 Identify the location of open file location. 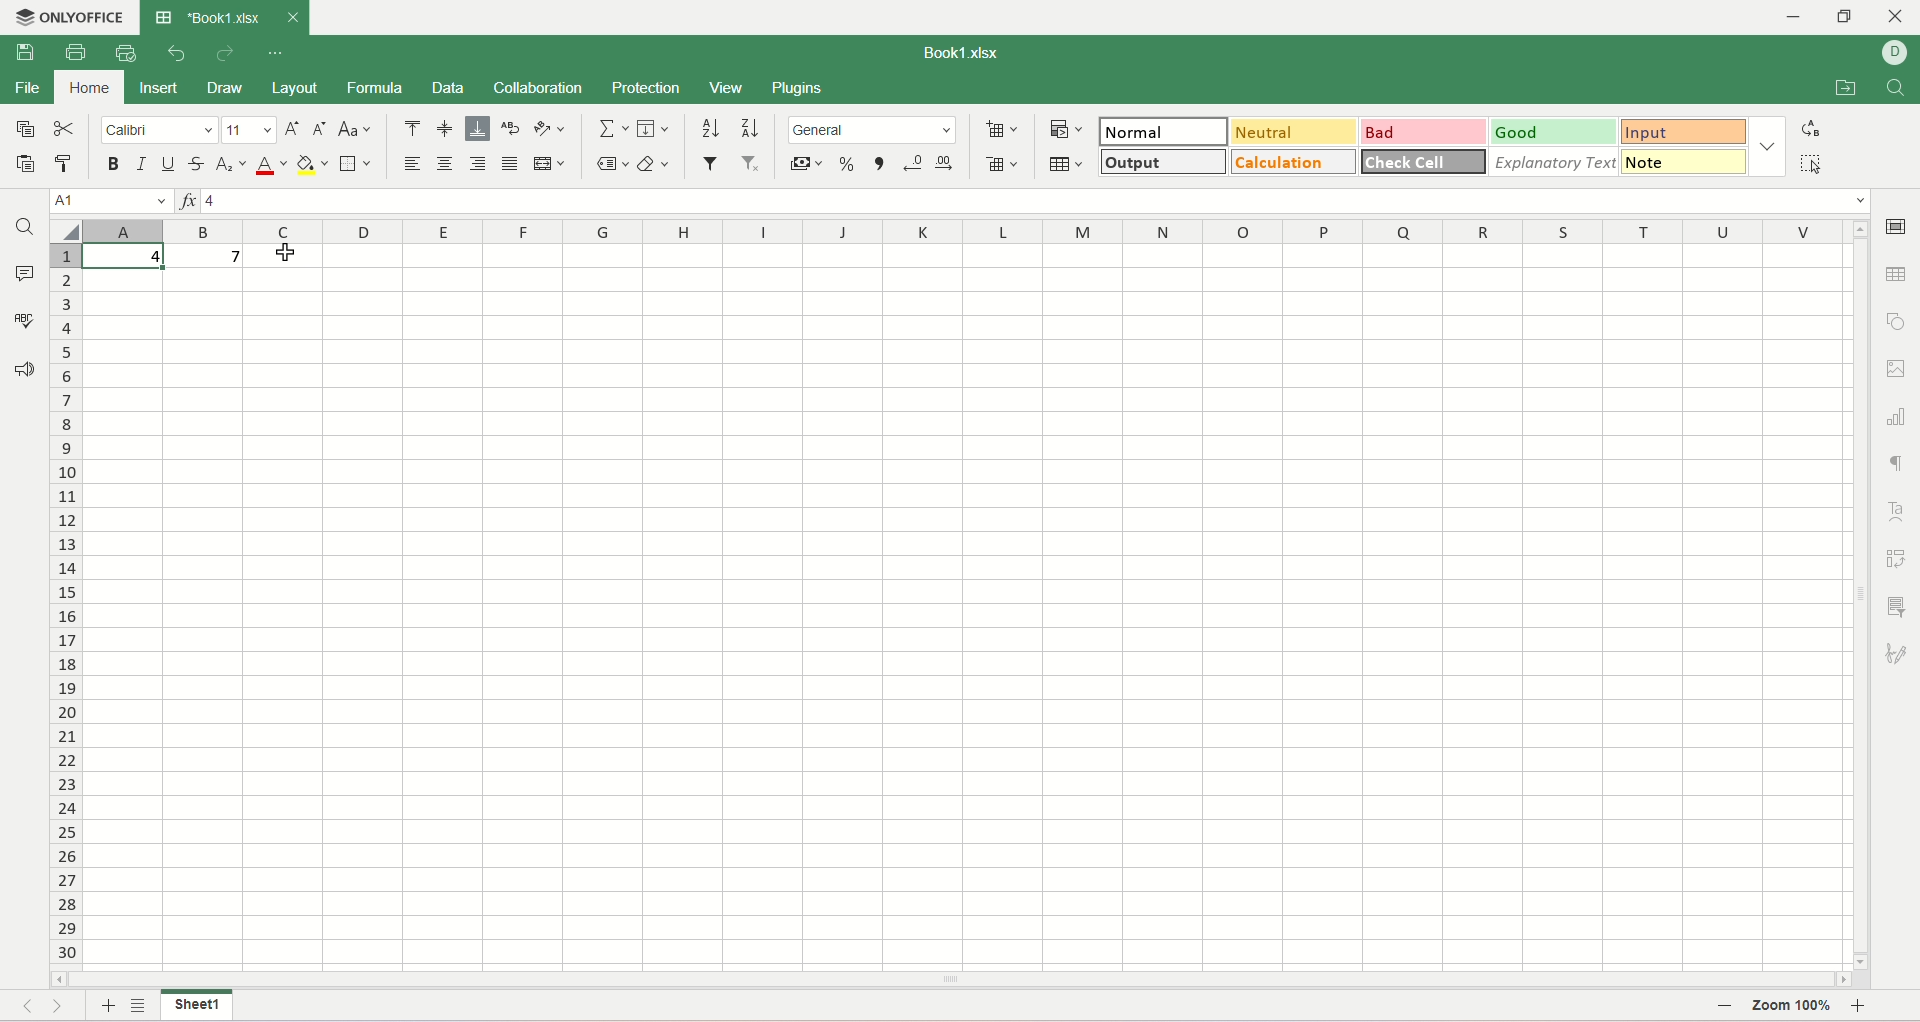
(1846, 87).